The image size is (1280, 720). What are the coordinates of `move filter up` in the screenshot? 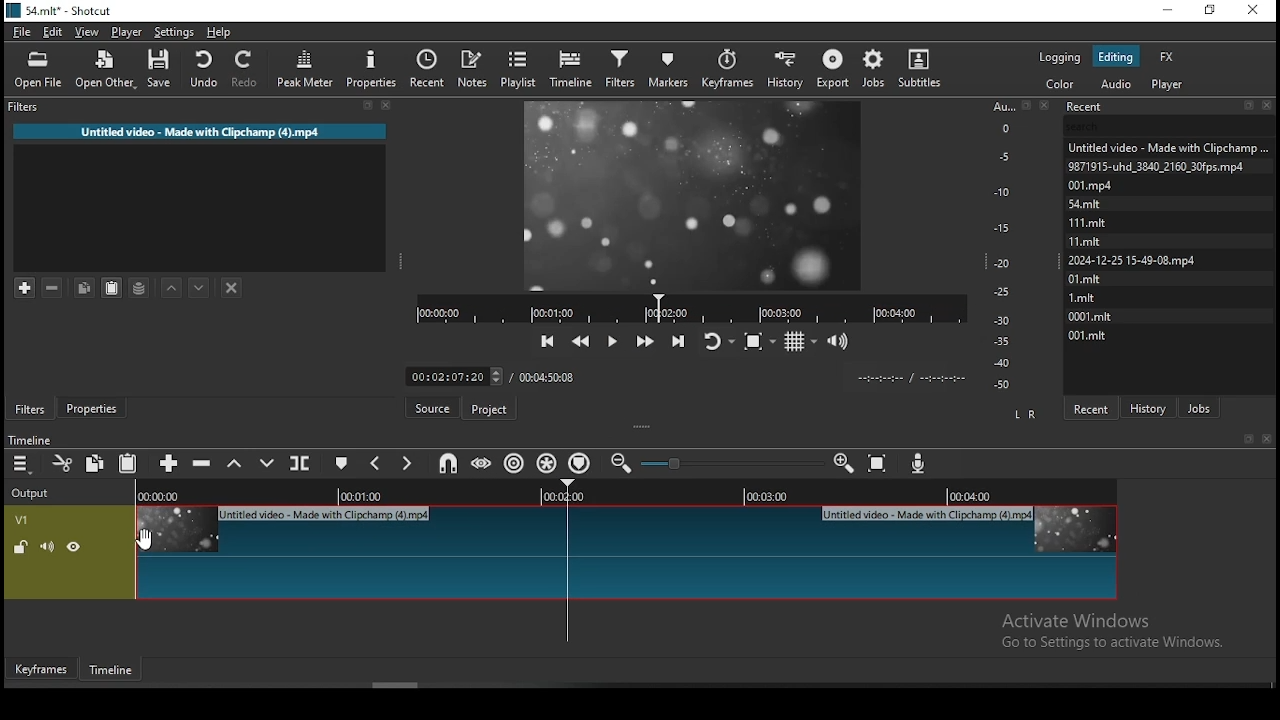 It's located at (167, 284).